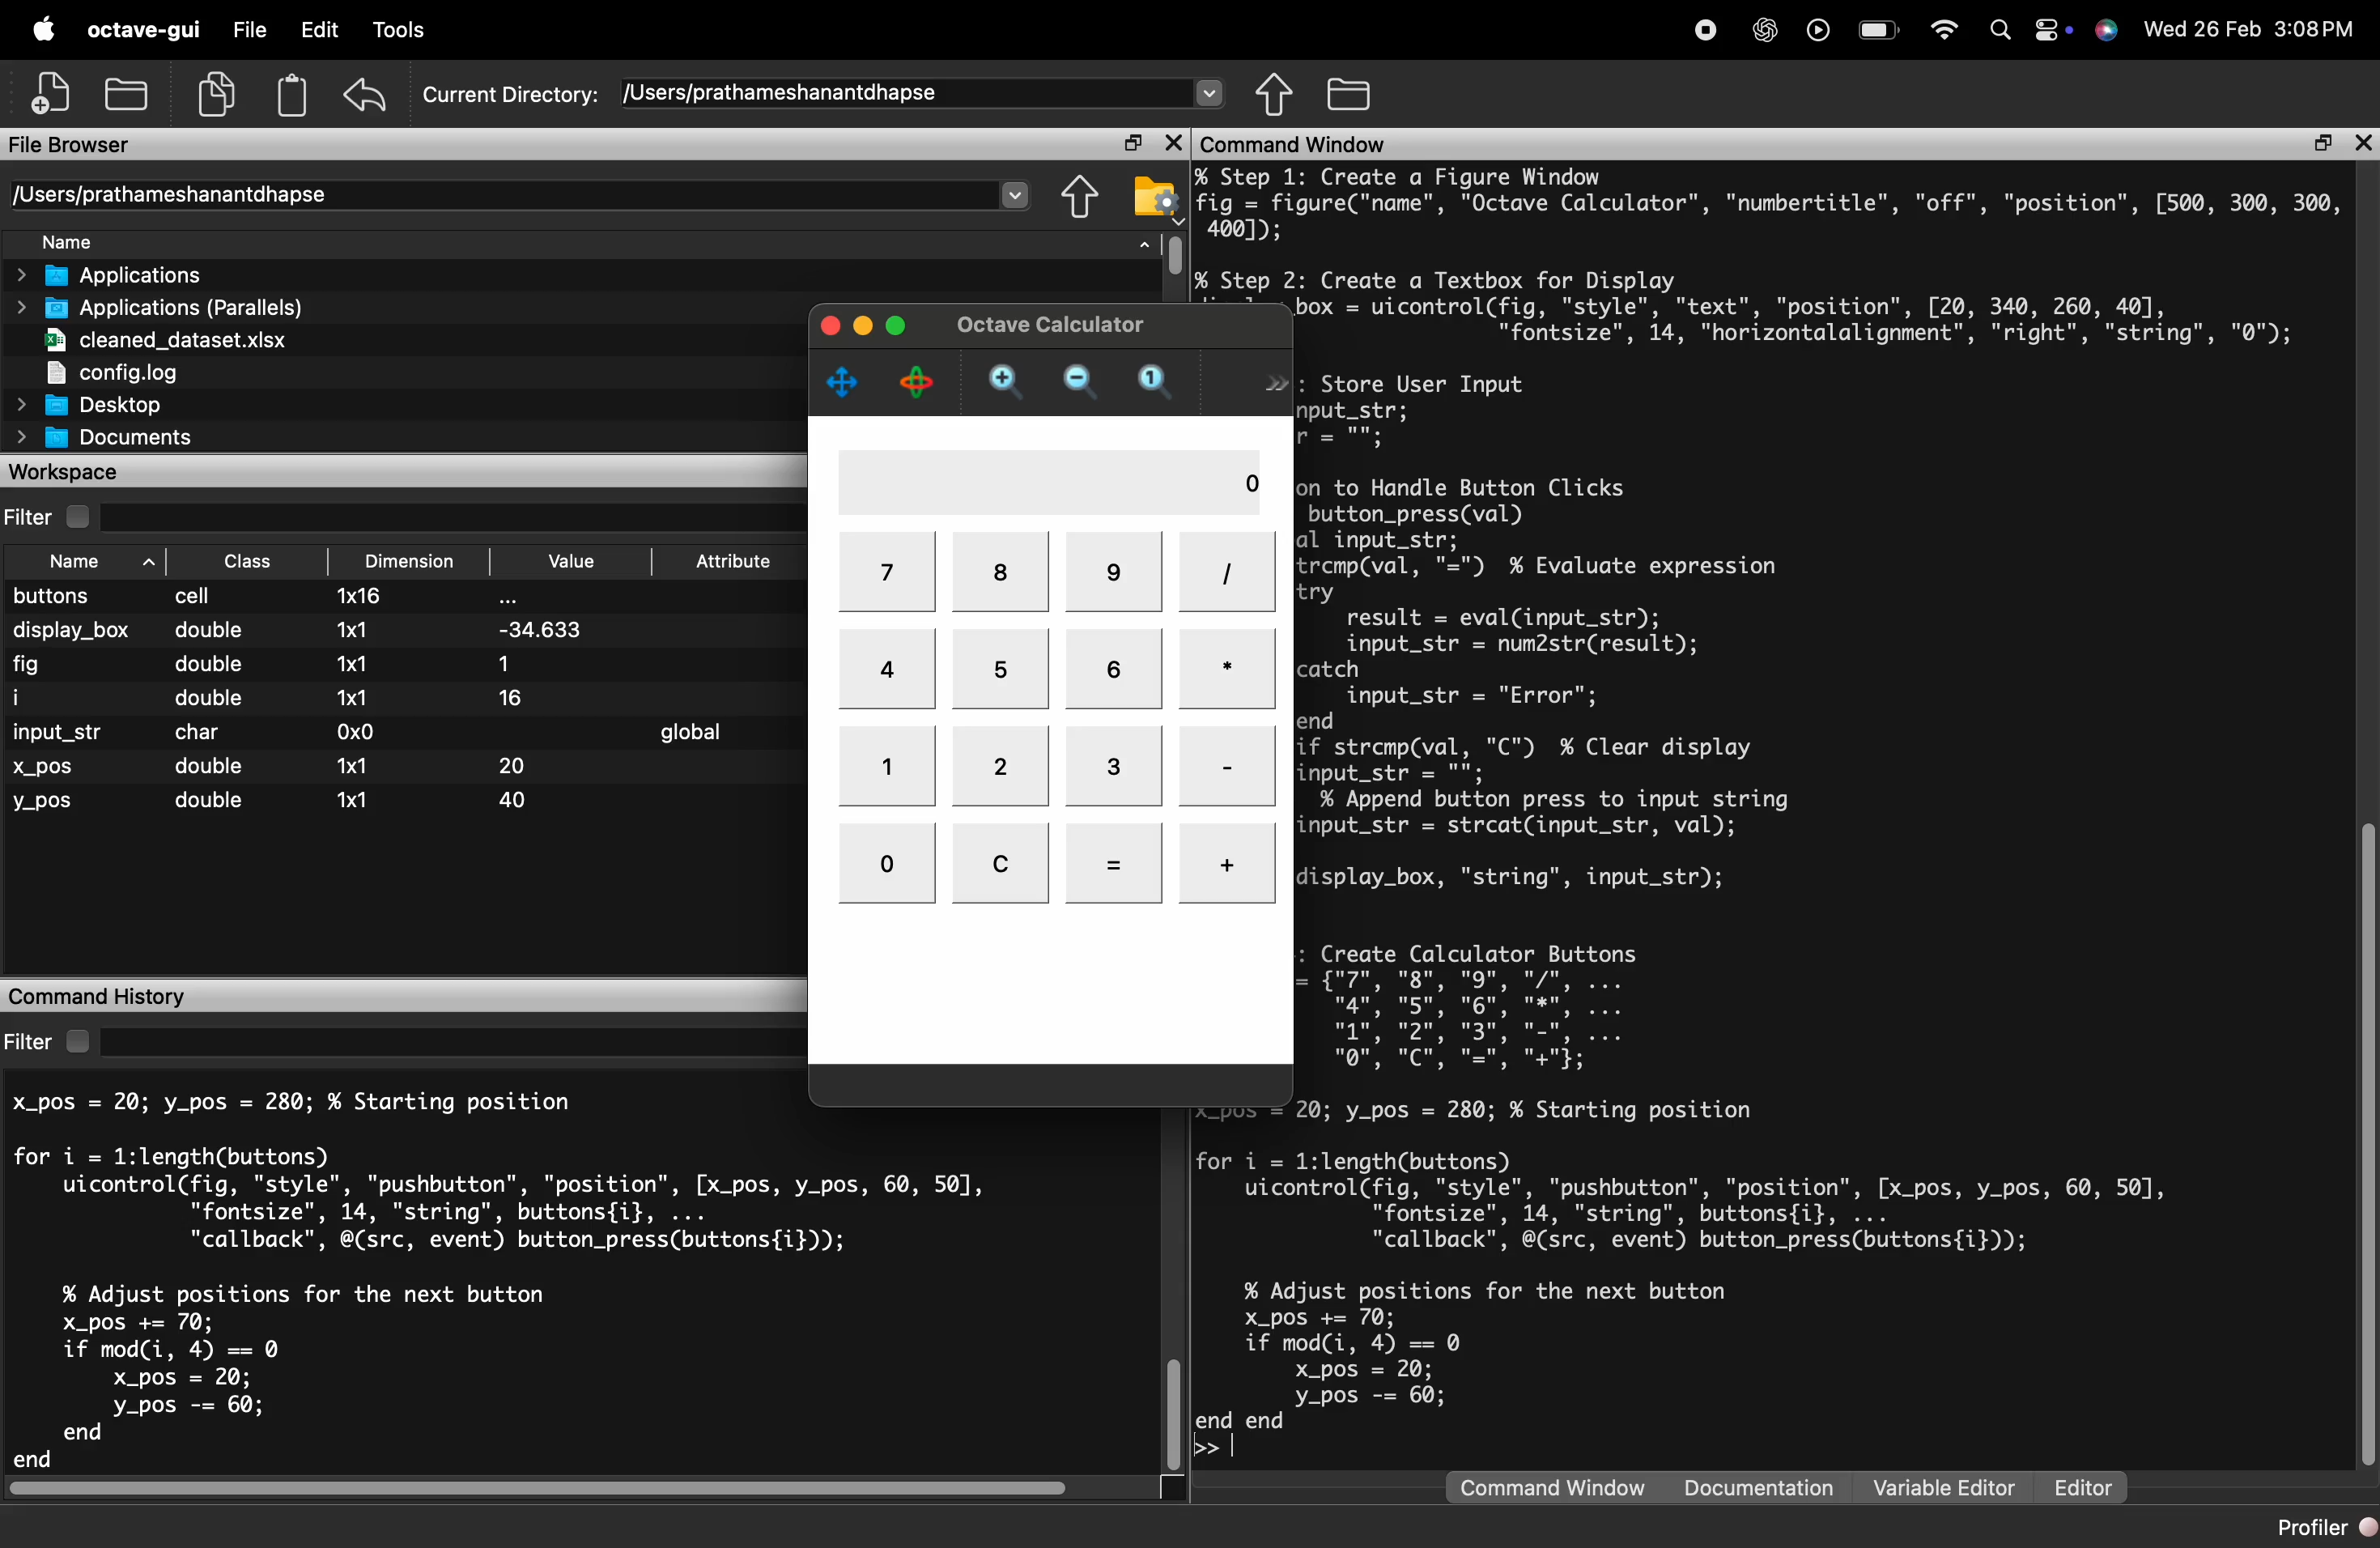 This screenshot has width=2380, height=1548. I want to click on Siri, so click(2107, 29).